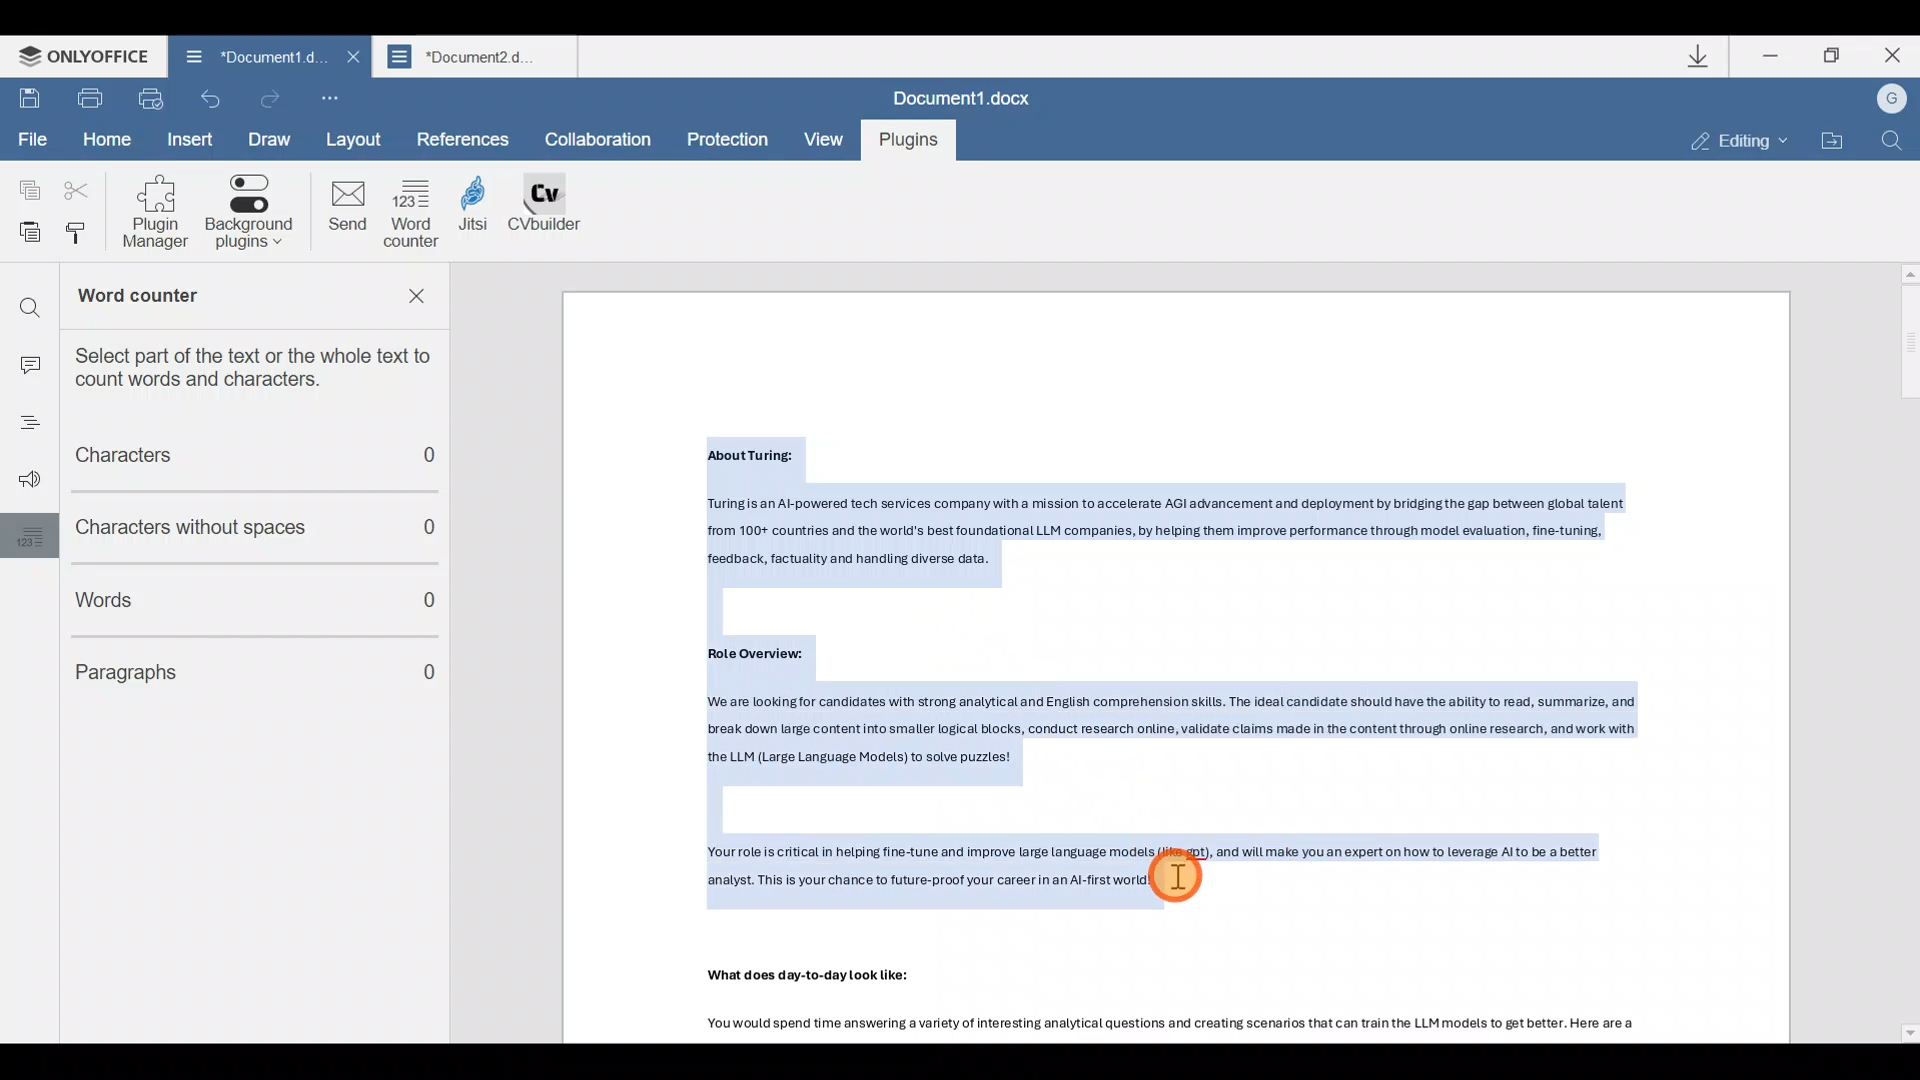 The image size is (1920, 1080). Describe the element at coordinates (257, 55) in the screenshot. I see `Document name` at that location.